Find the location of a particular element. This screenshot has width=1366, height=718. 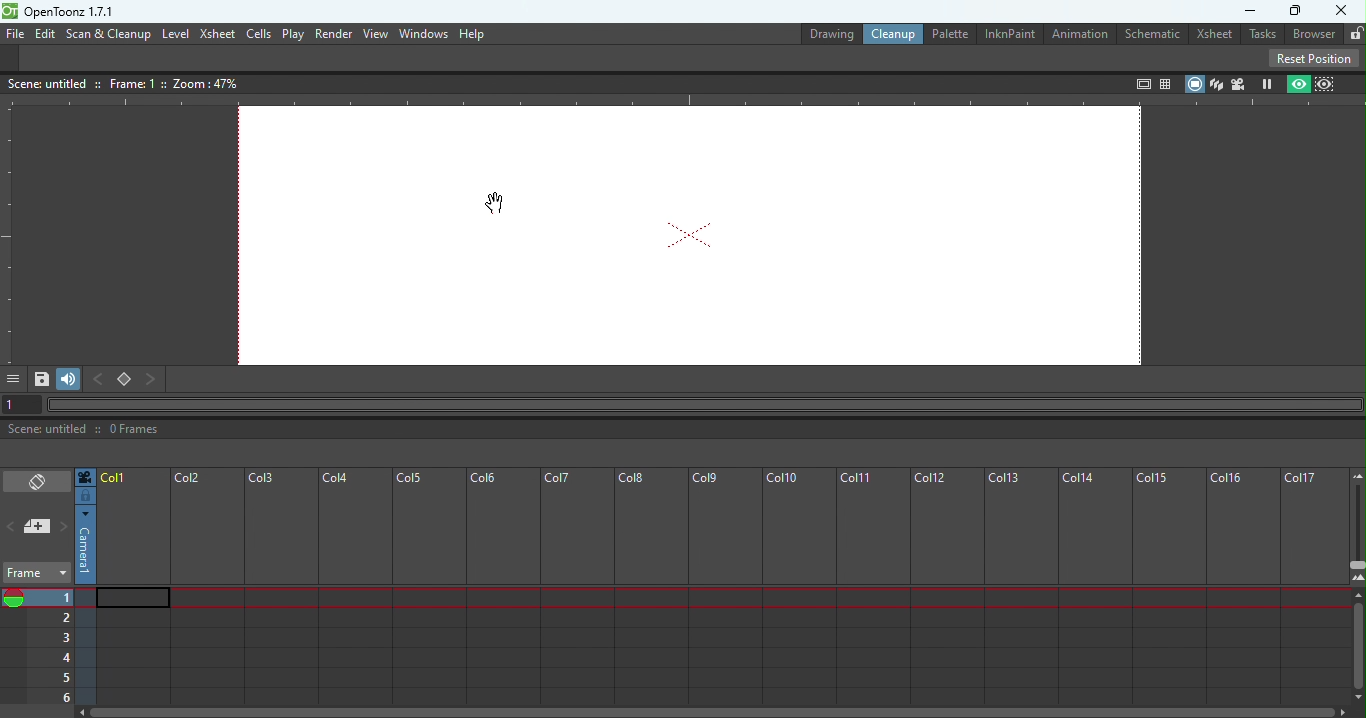

View is located at coordinates (375, 34).